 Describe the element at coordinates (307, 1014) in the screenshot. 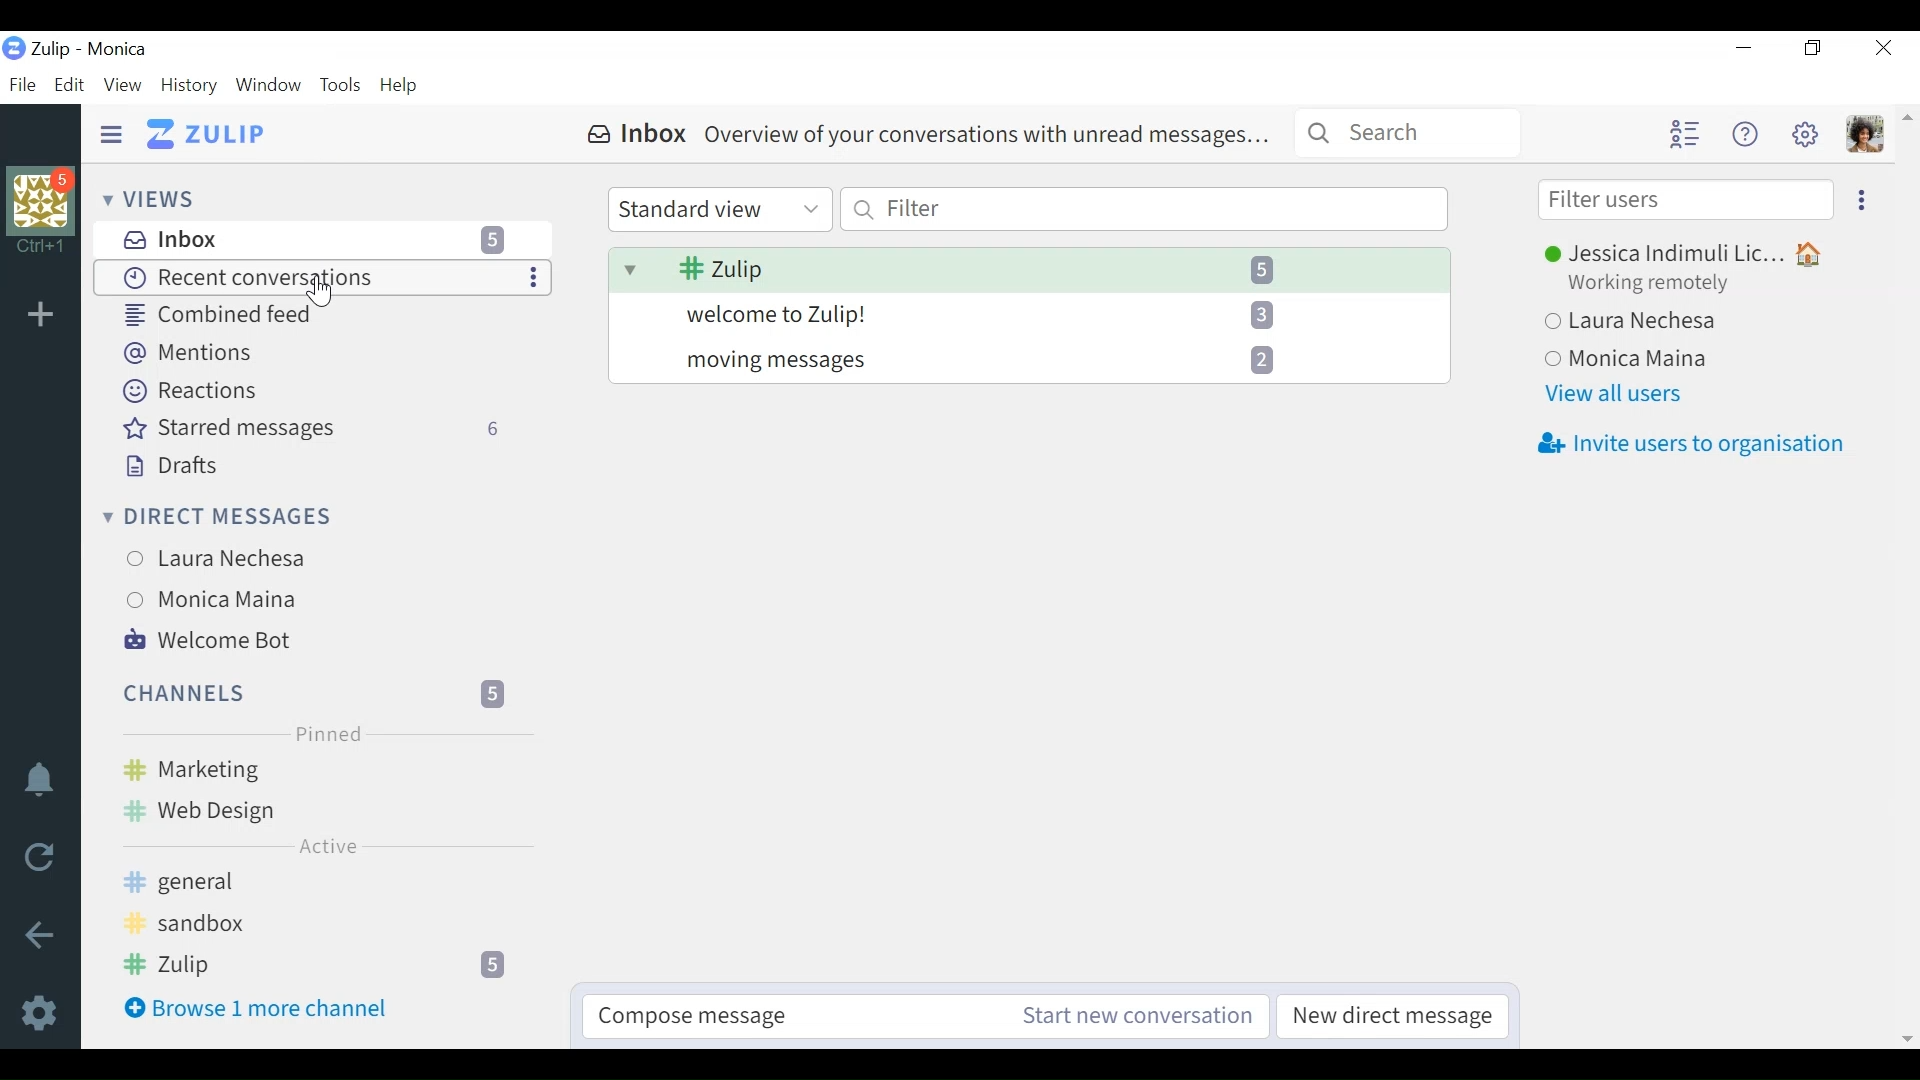

I see `Browse 1 more channel` at that location.